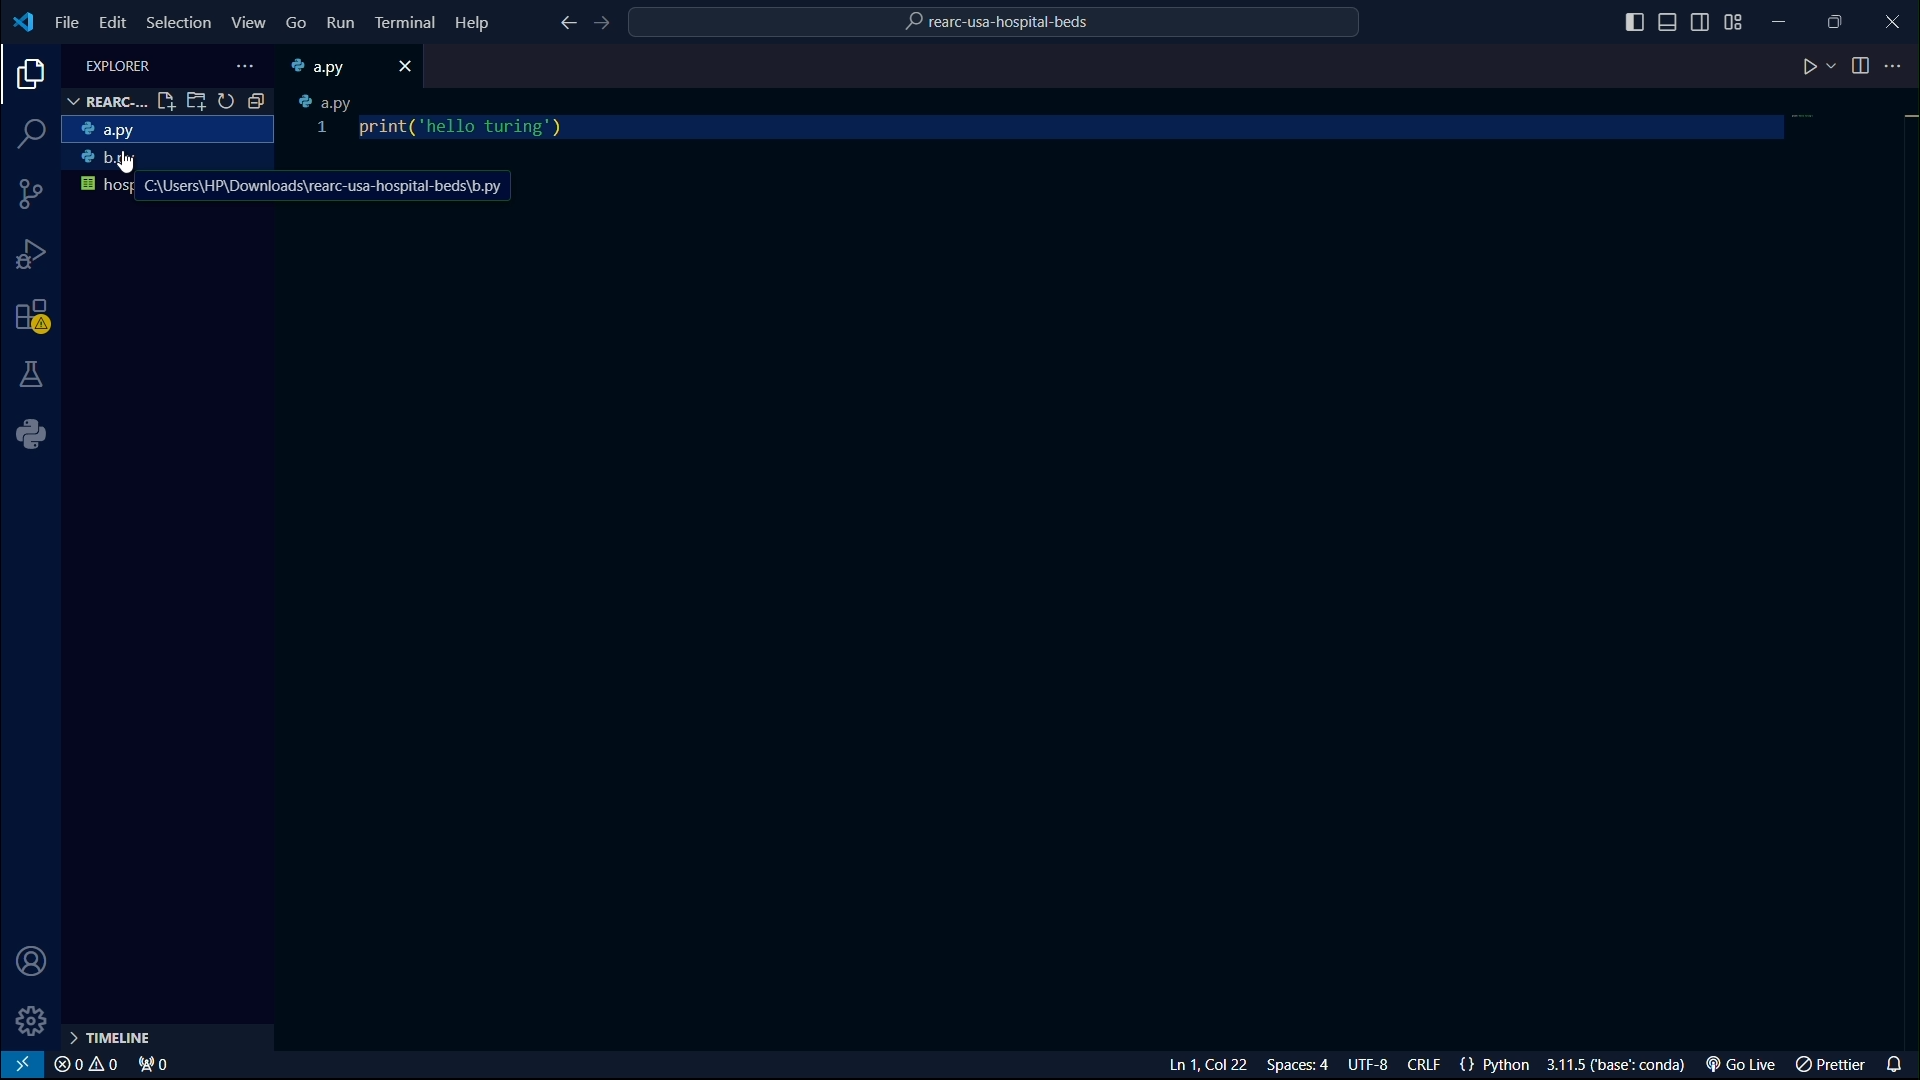  I want to click on maximize or restore, so click(1845, 21).